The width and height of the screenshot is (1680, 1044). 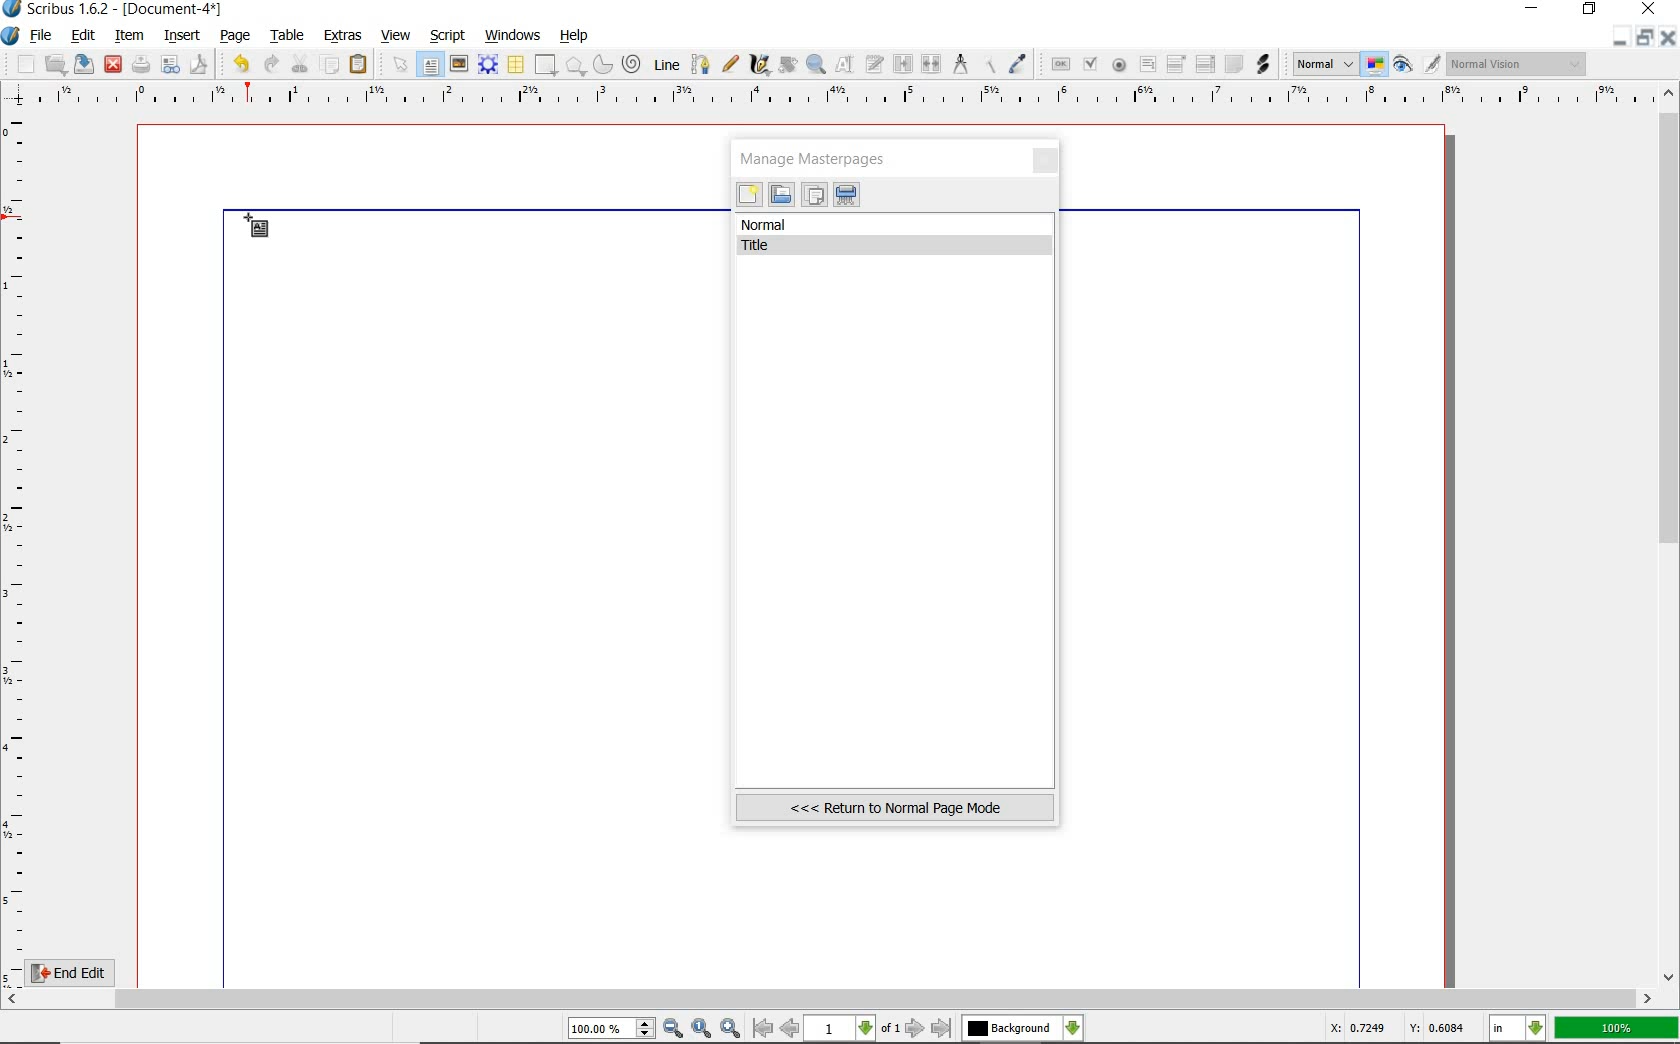 I want to click on paste, so click(x=359, y=65).